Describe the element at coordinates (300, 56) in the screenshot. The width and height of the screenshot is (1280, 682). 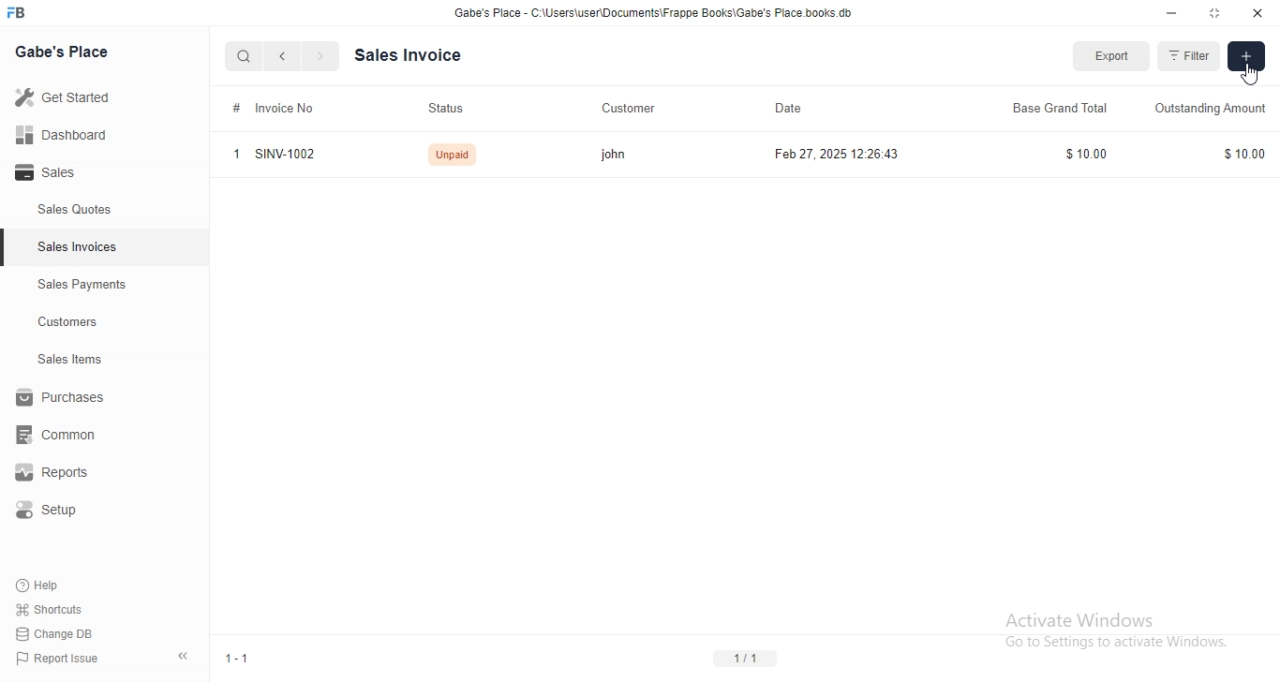
I see `forward/backward` at that location.